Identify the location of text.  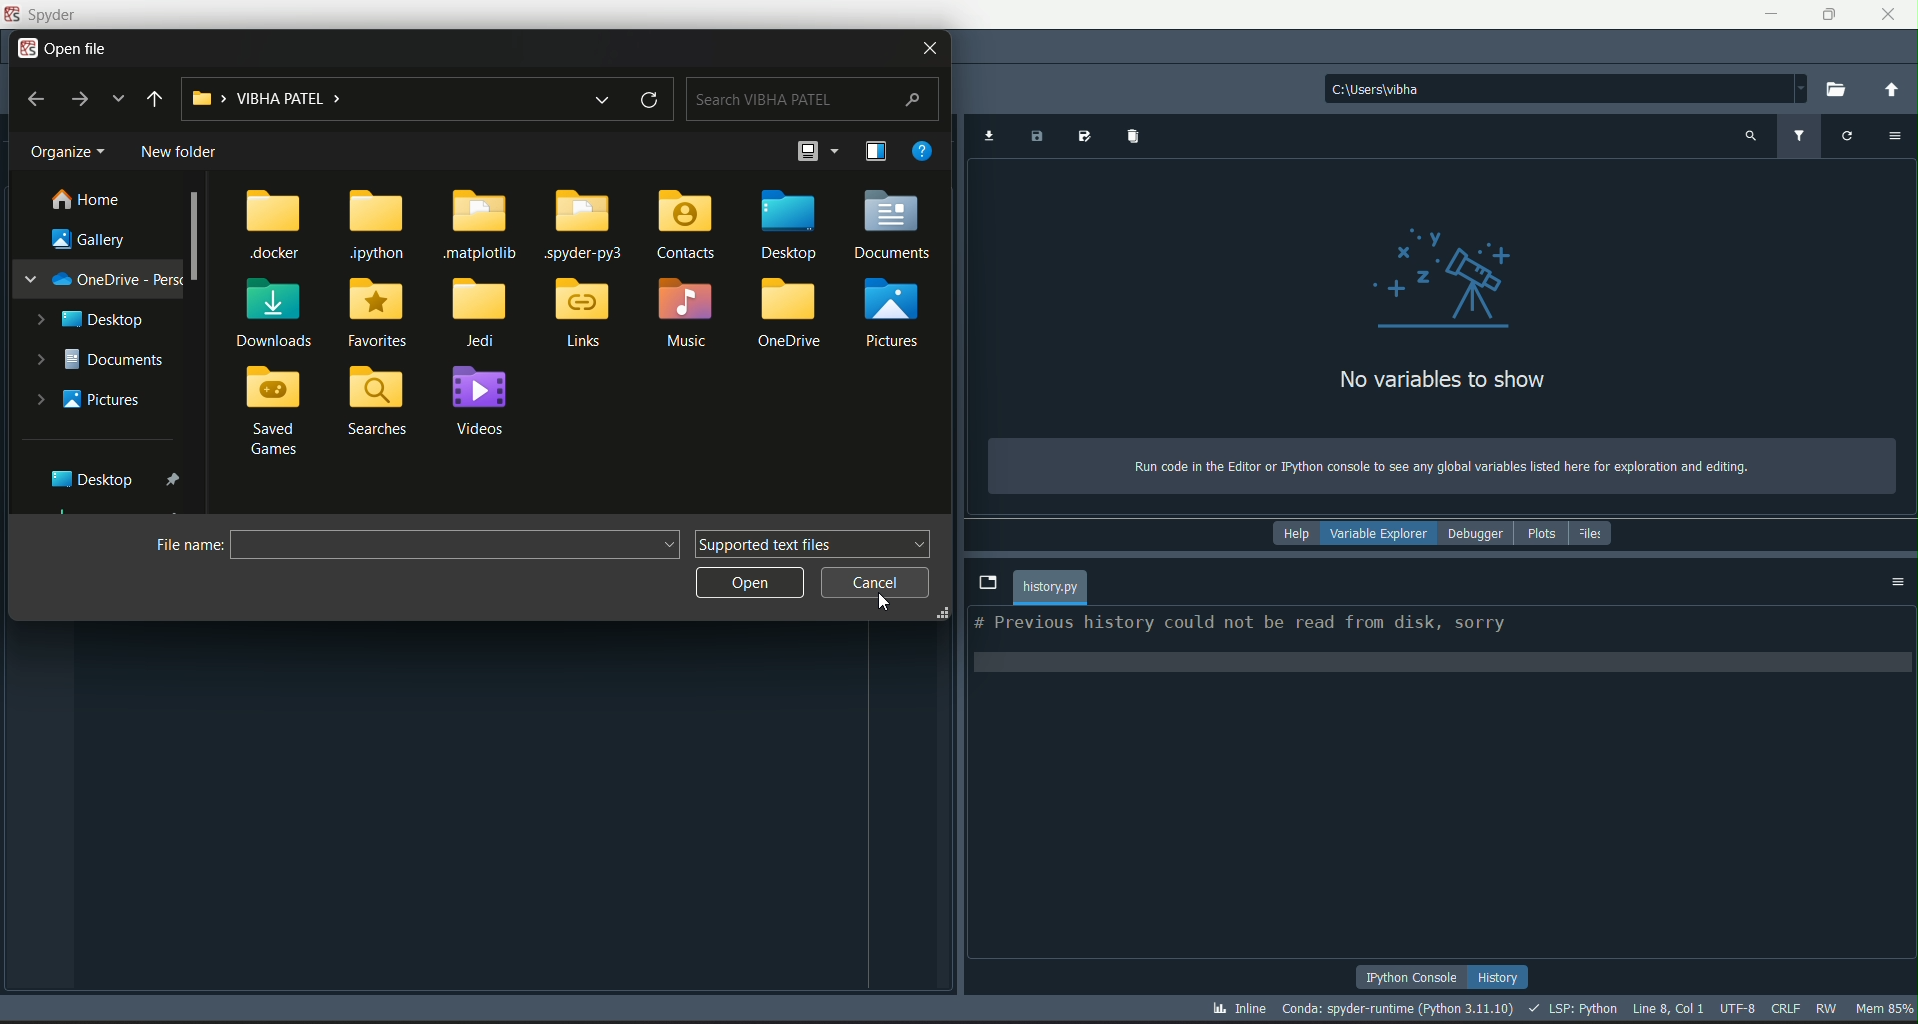
(1442, 380).